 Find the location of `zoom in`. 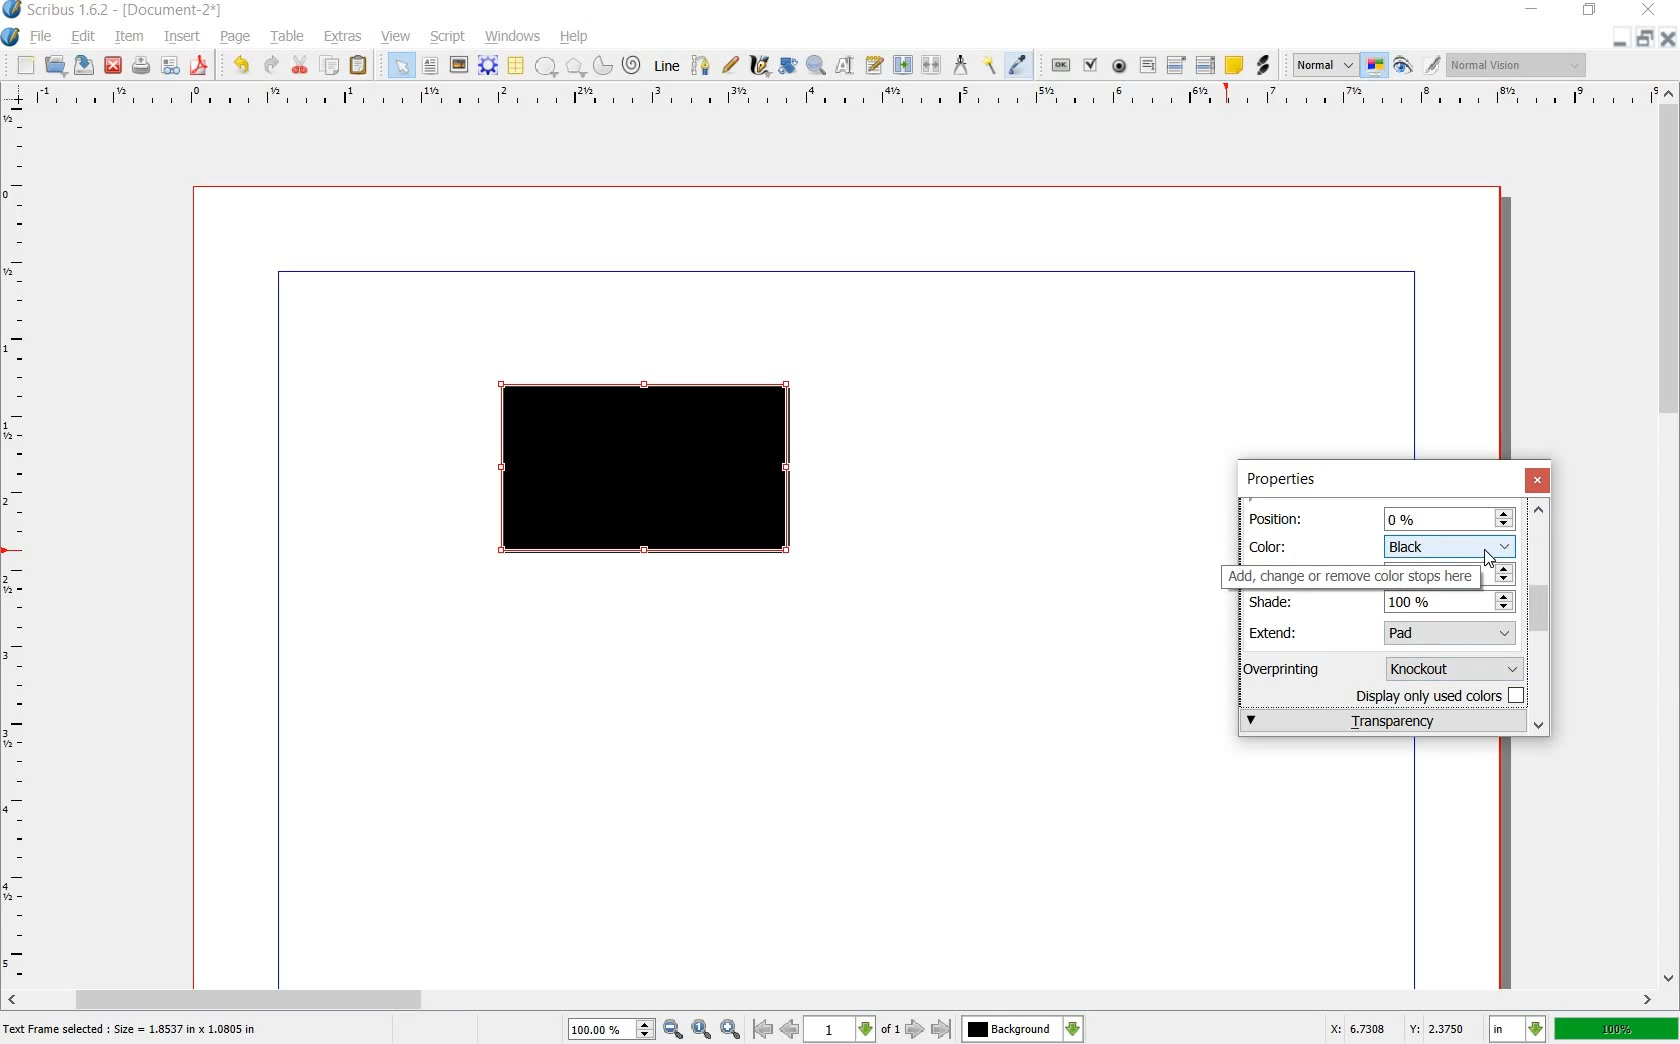

zoom in is located at coordinates (731, 1029).